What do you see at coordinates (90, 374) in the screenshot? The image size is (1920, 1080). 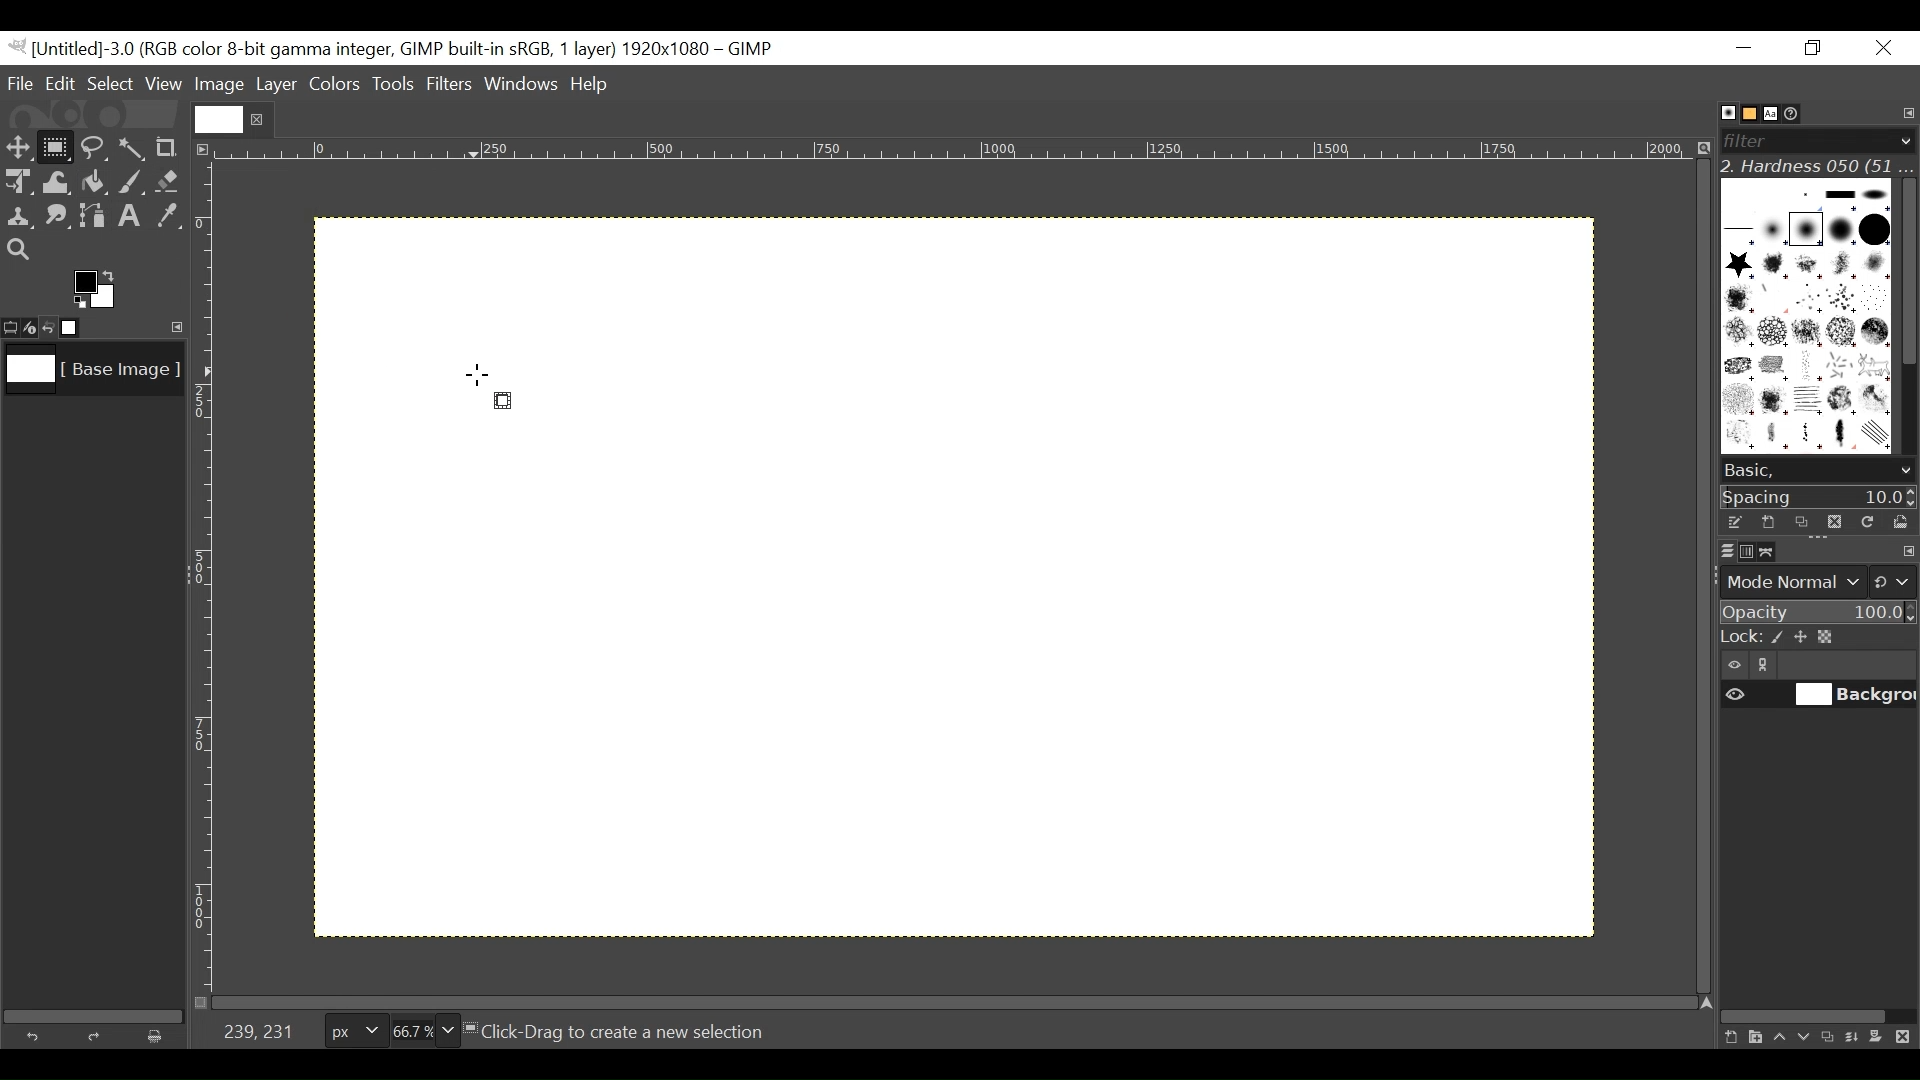 I see `Image` at bounding box center [90, 374].